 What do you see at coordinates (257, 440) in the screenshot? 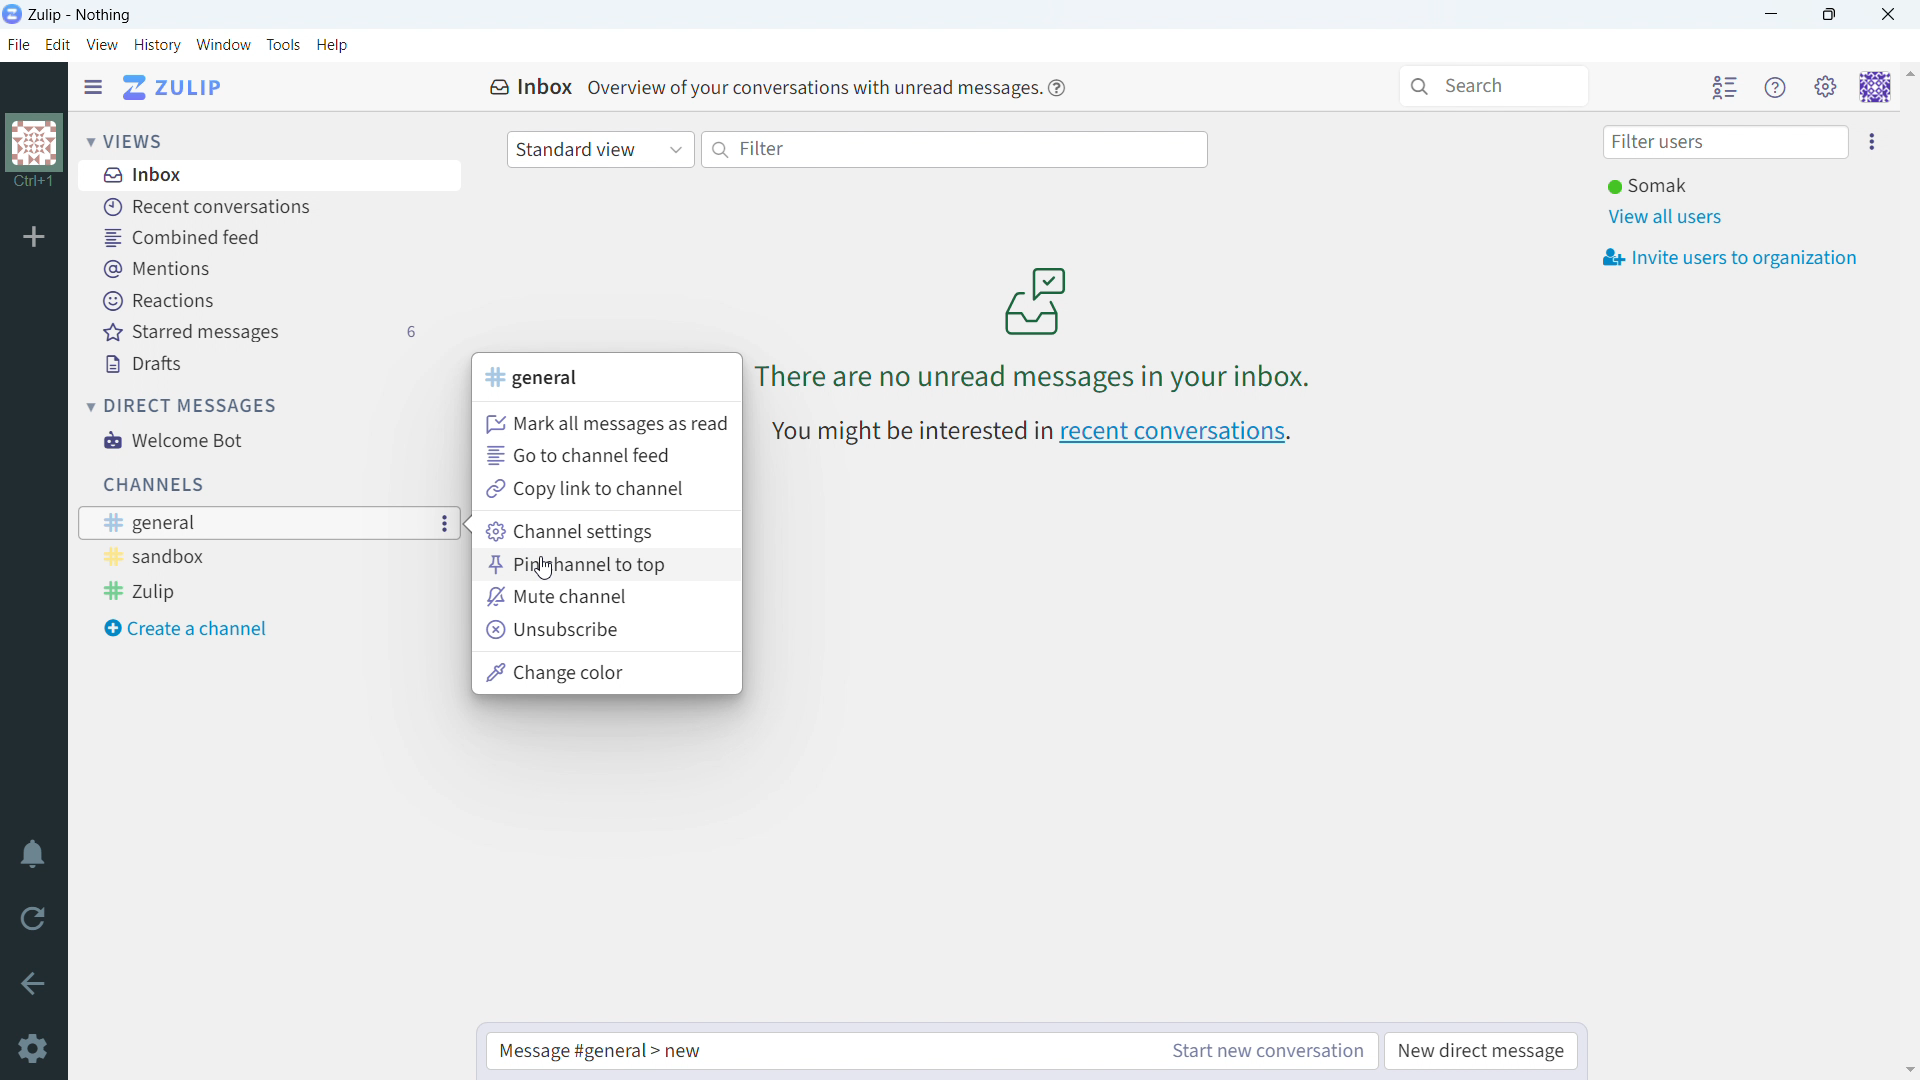
I see `welcome bot` at bounding box center [257, 440].